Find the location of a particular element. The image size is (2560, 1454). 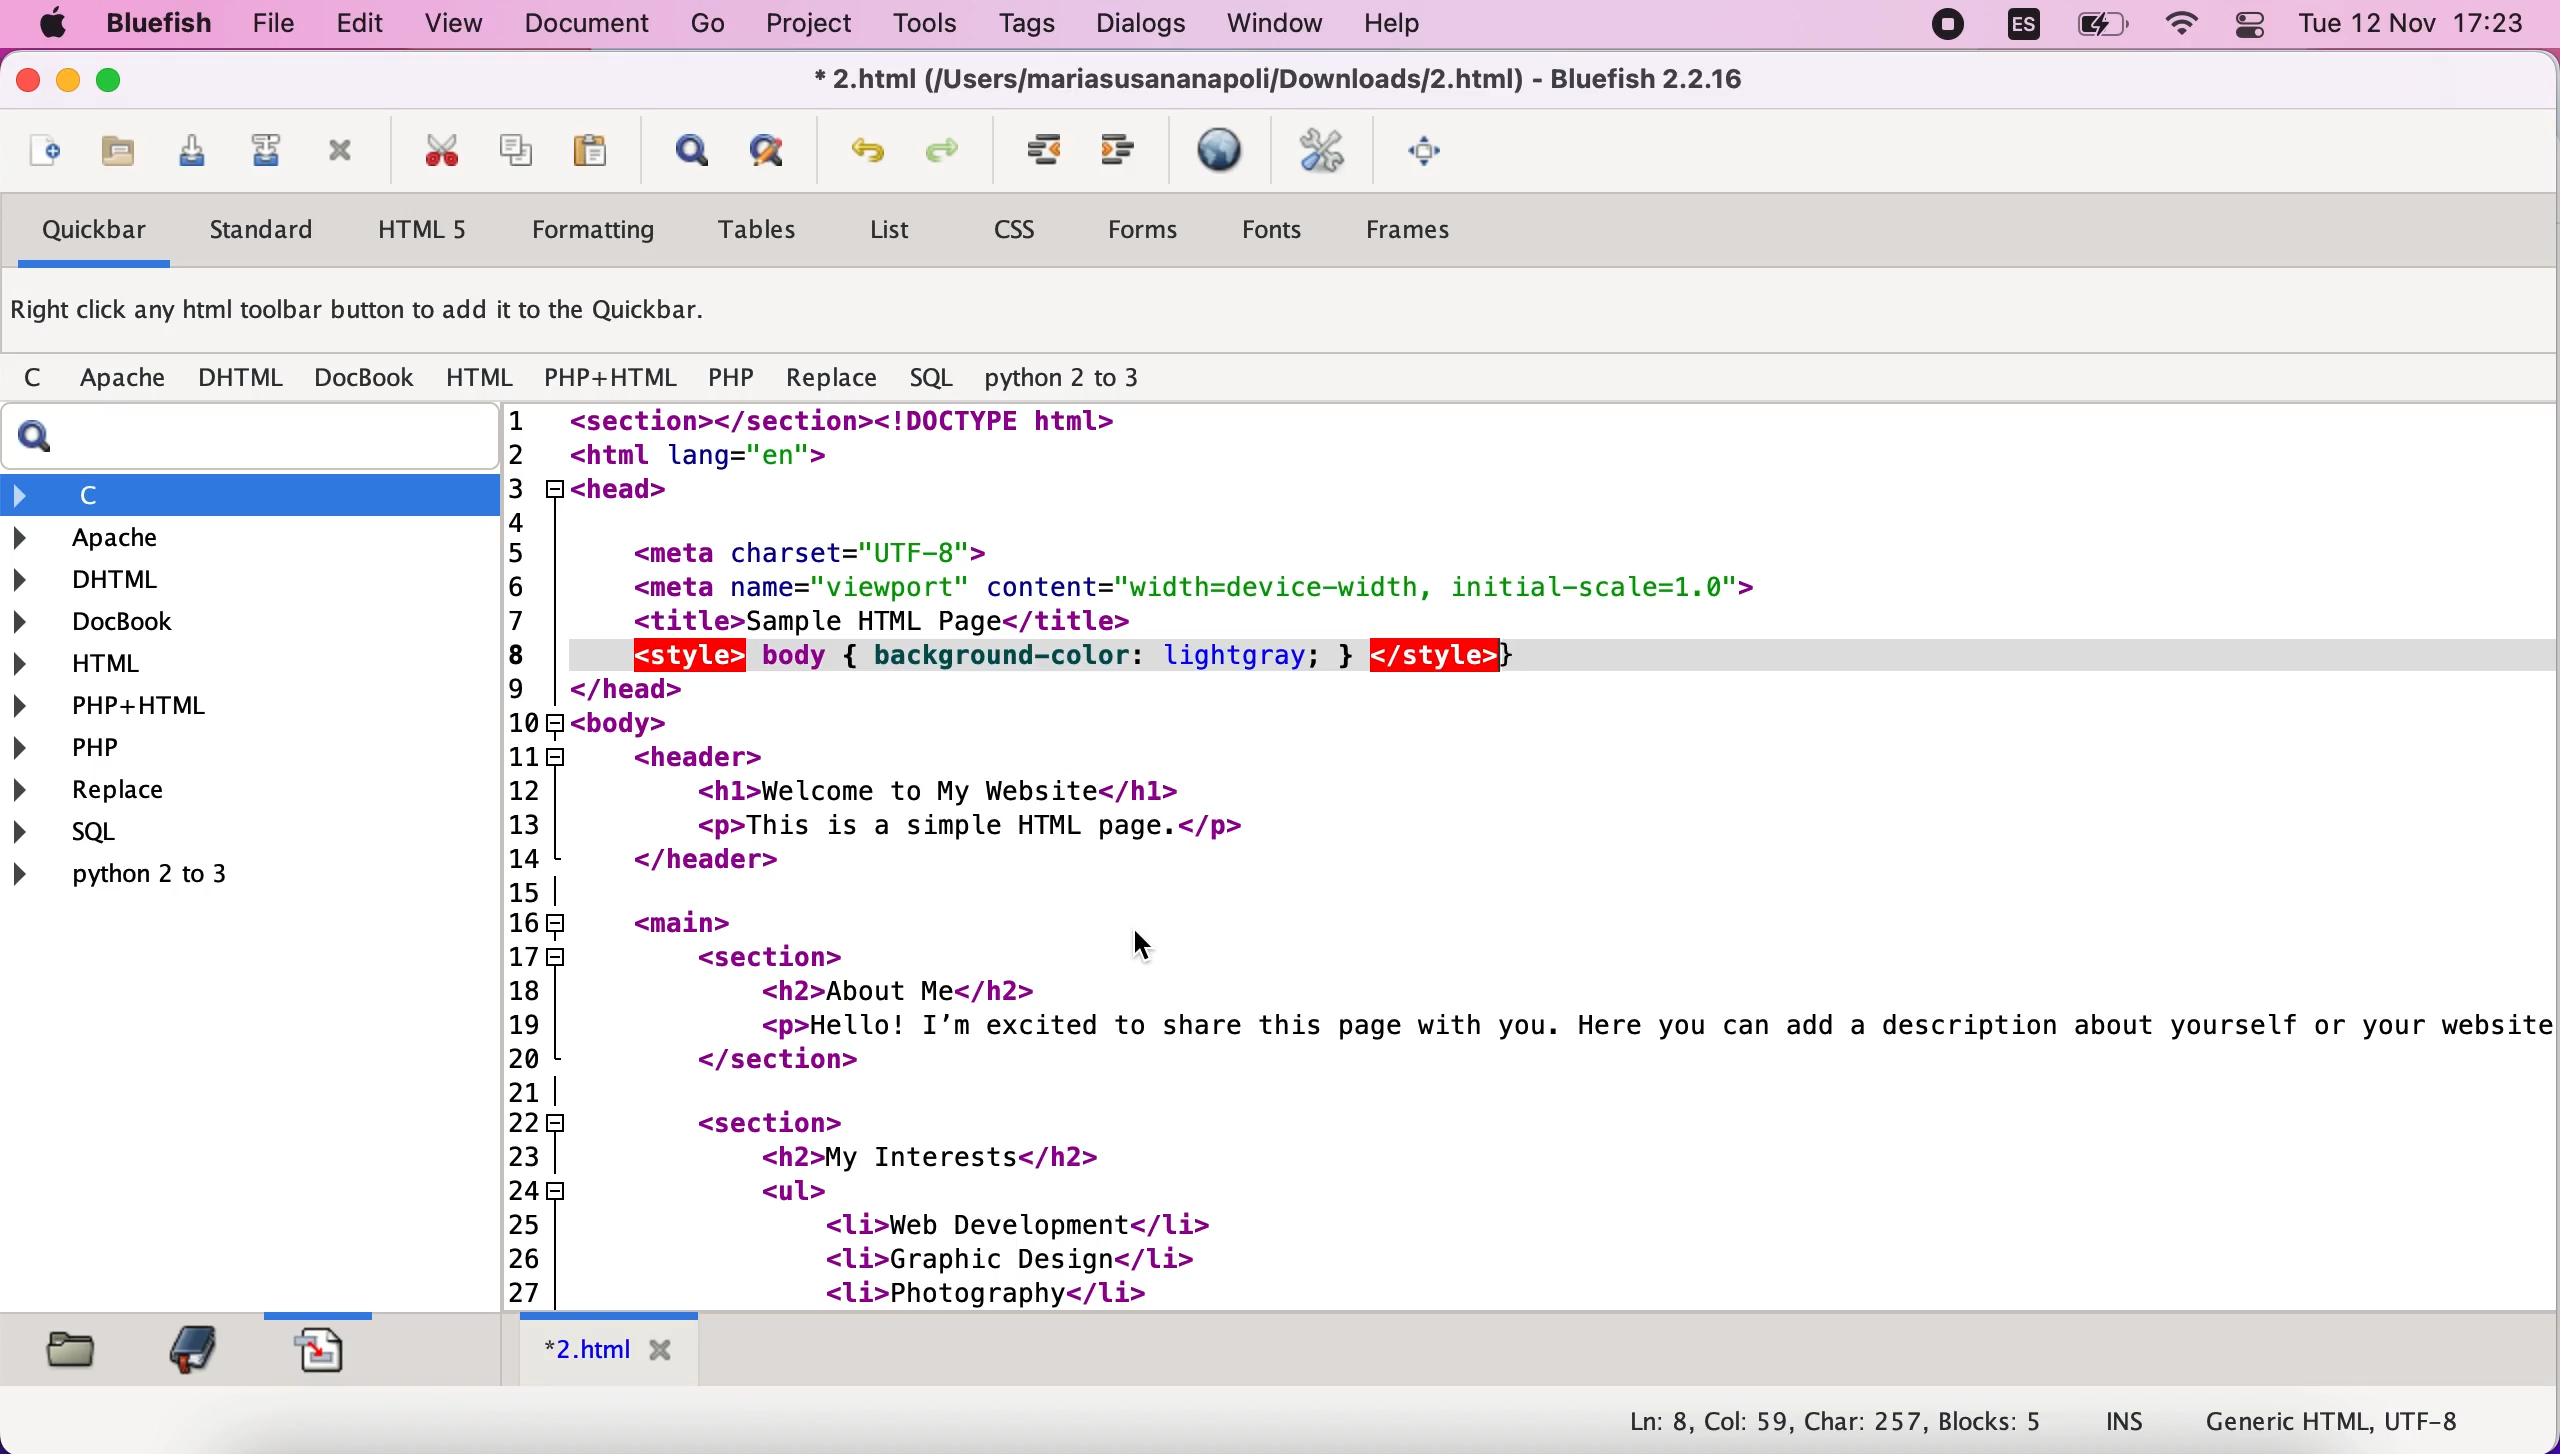

Preview in browser is located at coordinates (1227, 152).